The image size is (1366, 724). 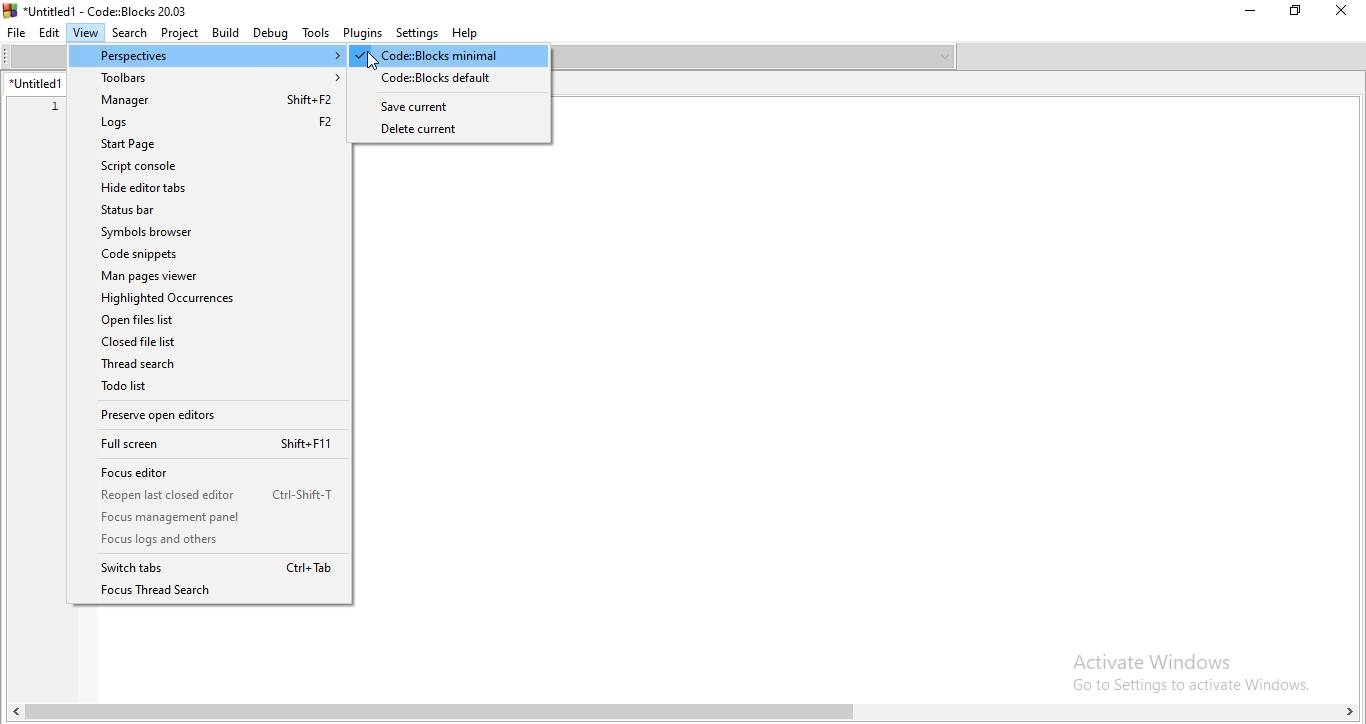 I want to click on Full screen, so click(x=209, y=445).